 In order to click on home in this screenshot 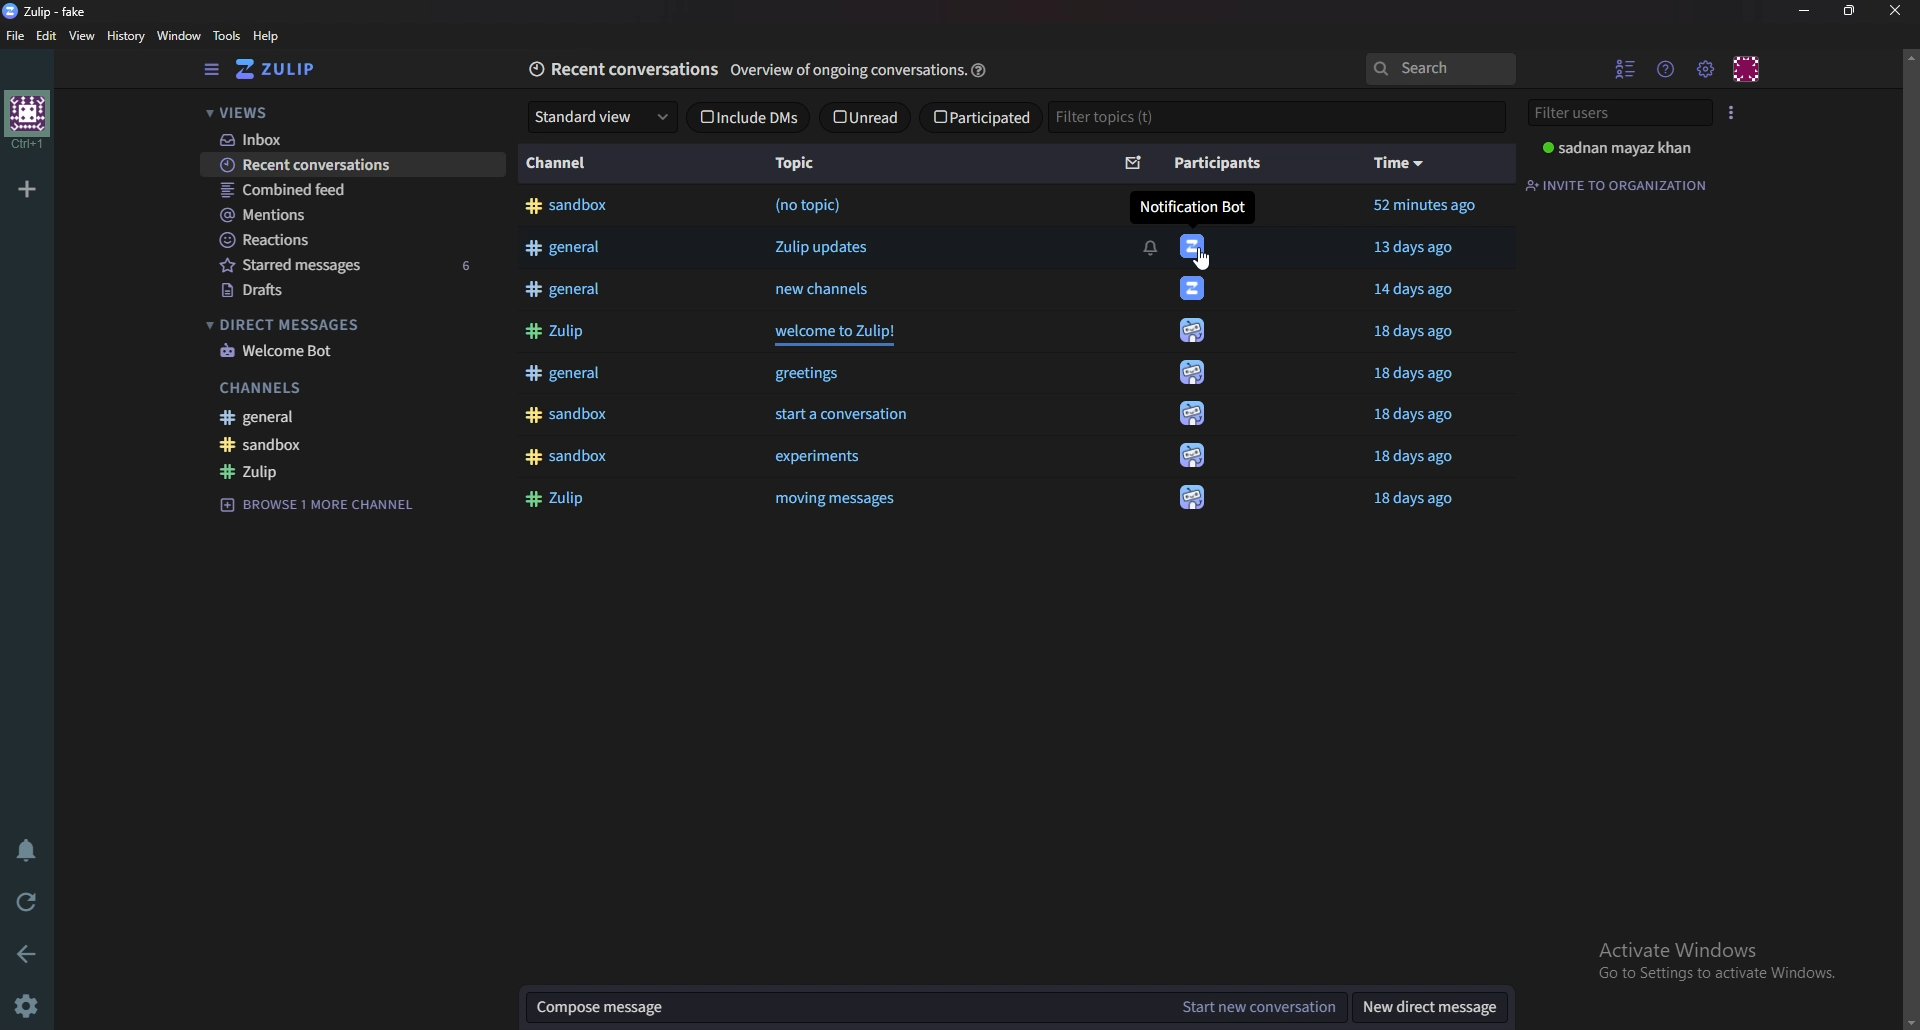, I will do `click(29, 117)`.